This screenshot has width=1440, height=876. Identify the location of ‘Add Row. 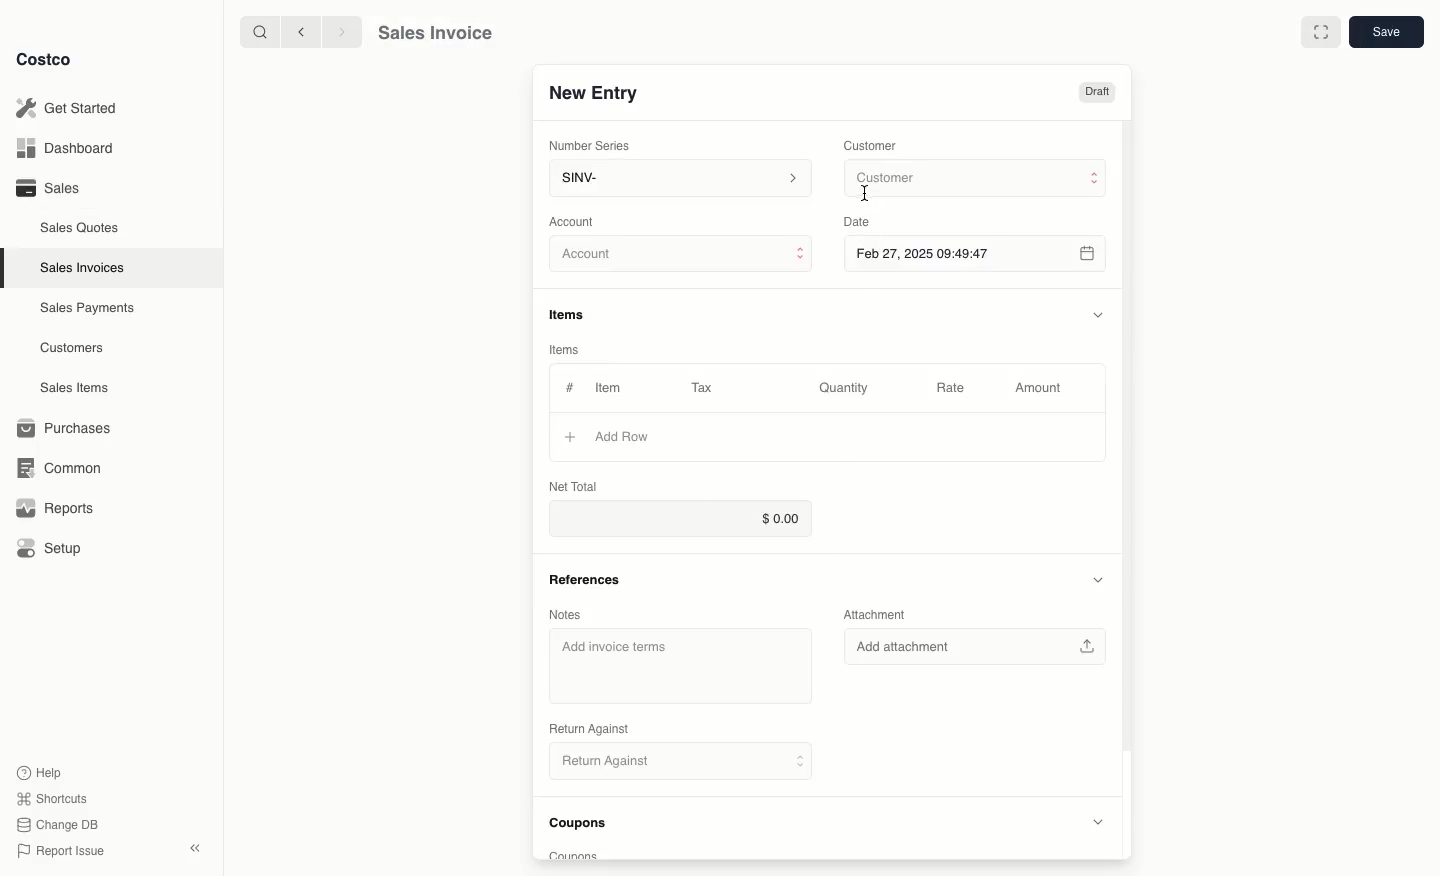
(625, 436).